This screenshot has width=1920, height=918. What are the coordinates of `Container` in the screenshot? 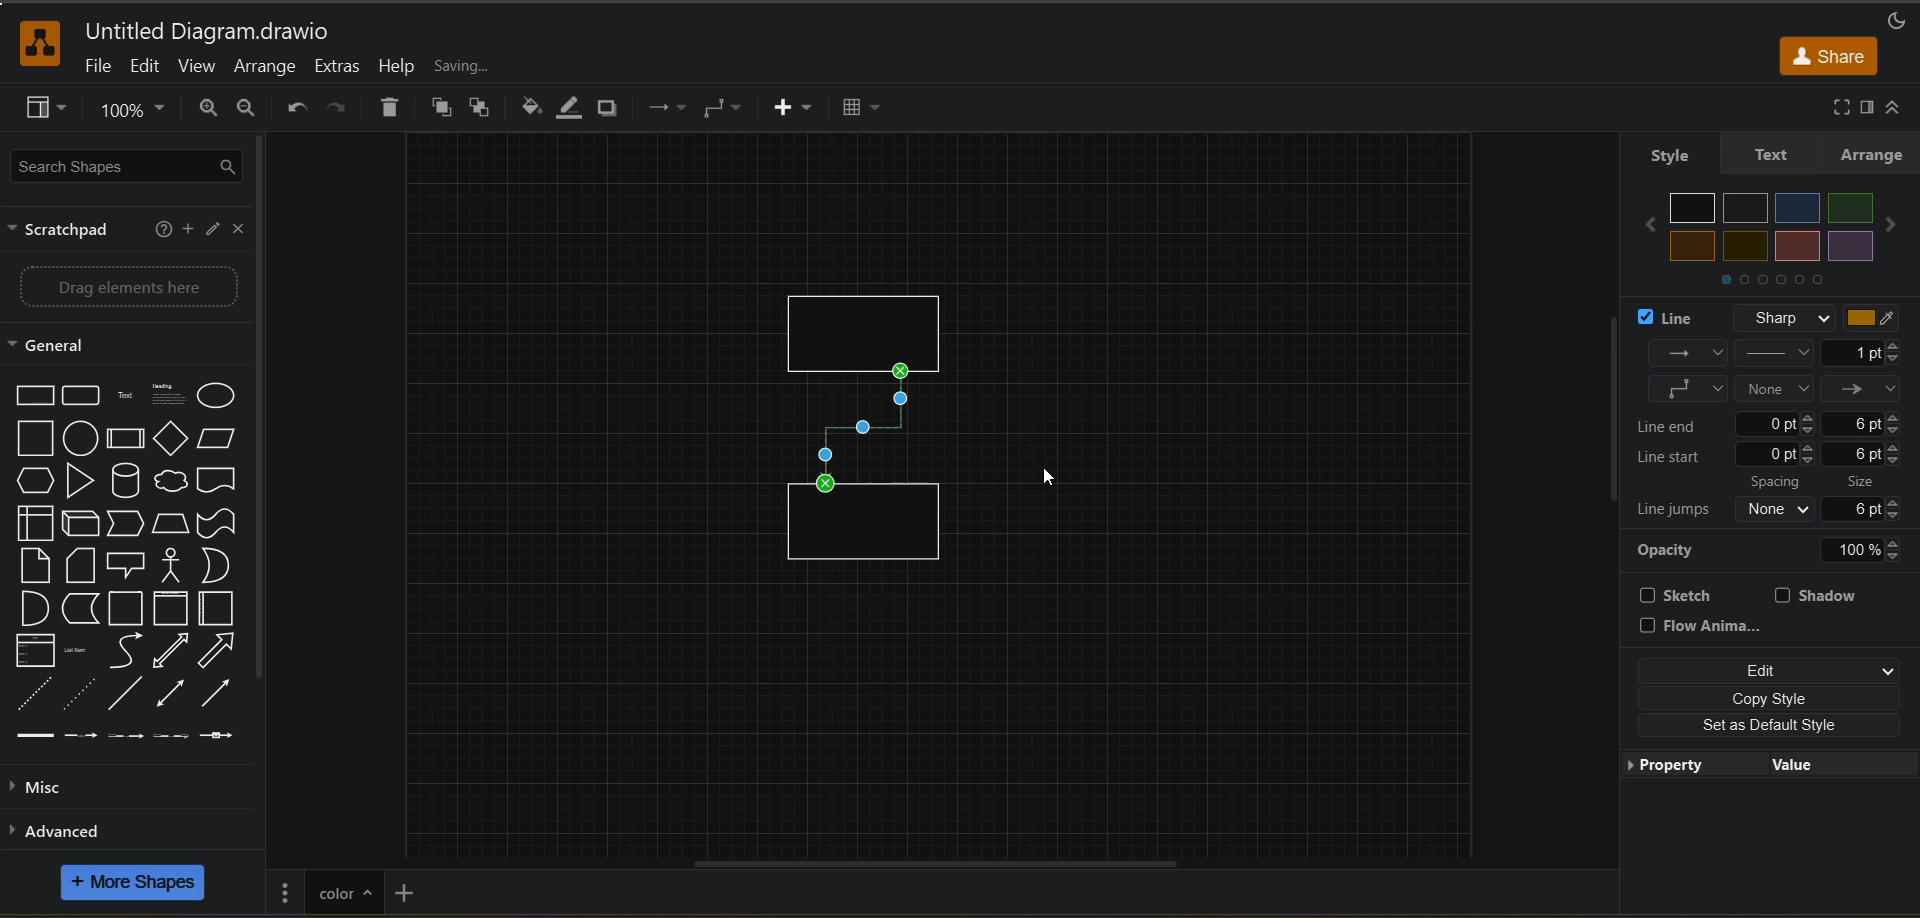 It's located at (128, 610).